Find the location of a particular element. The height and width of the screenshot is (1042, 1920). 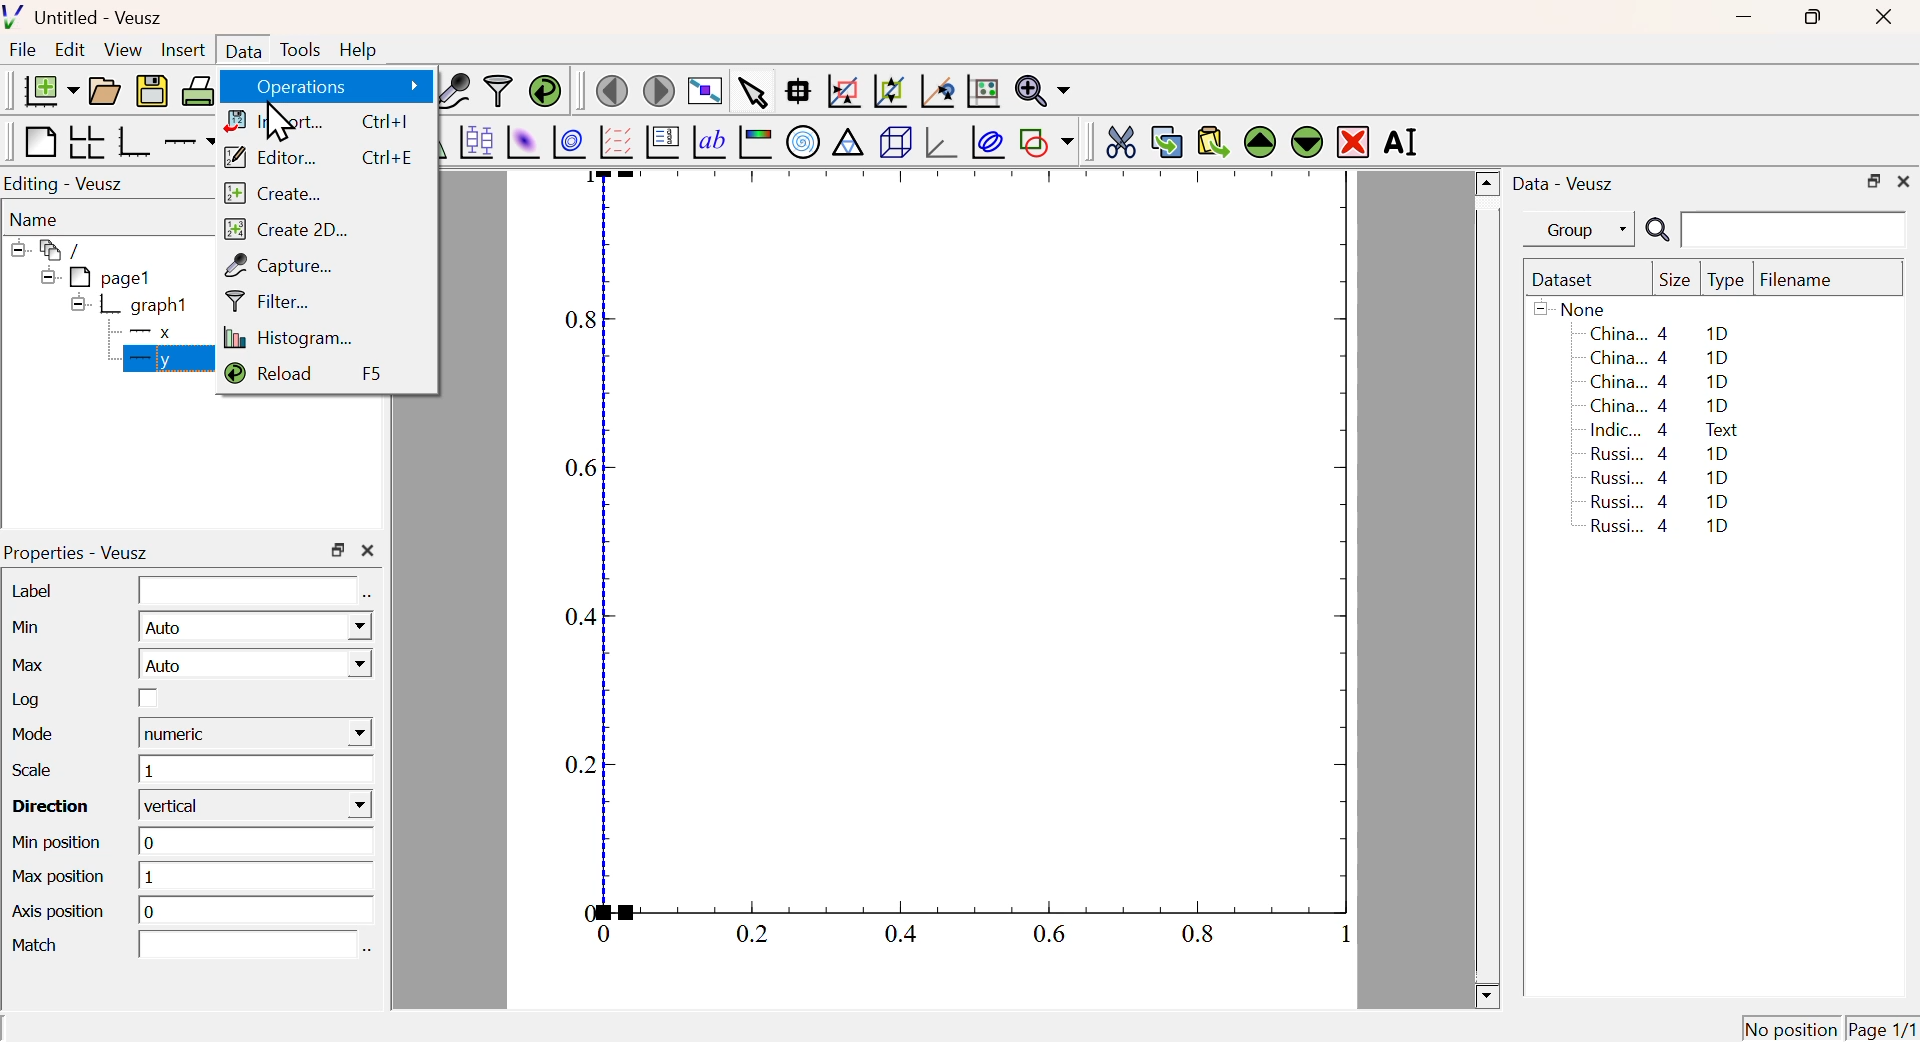

Scroll is located at coordinates (1488, 591).